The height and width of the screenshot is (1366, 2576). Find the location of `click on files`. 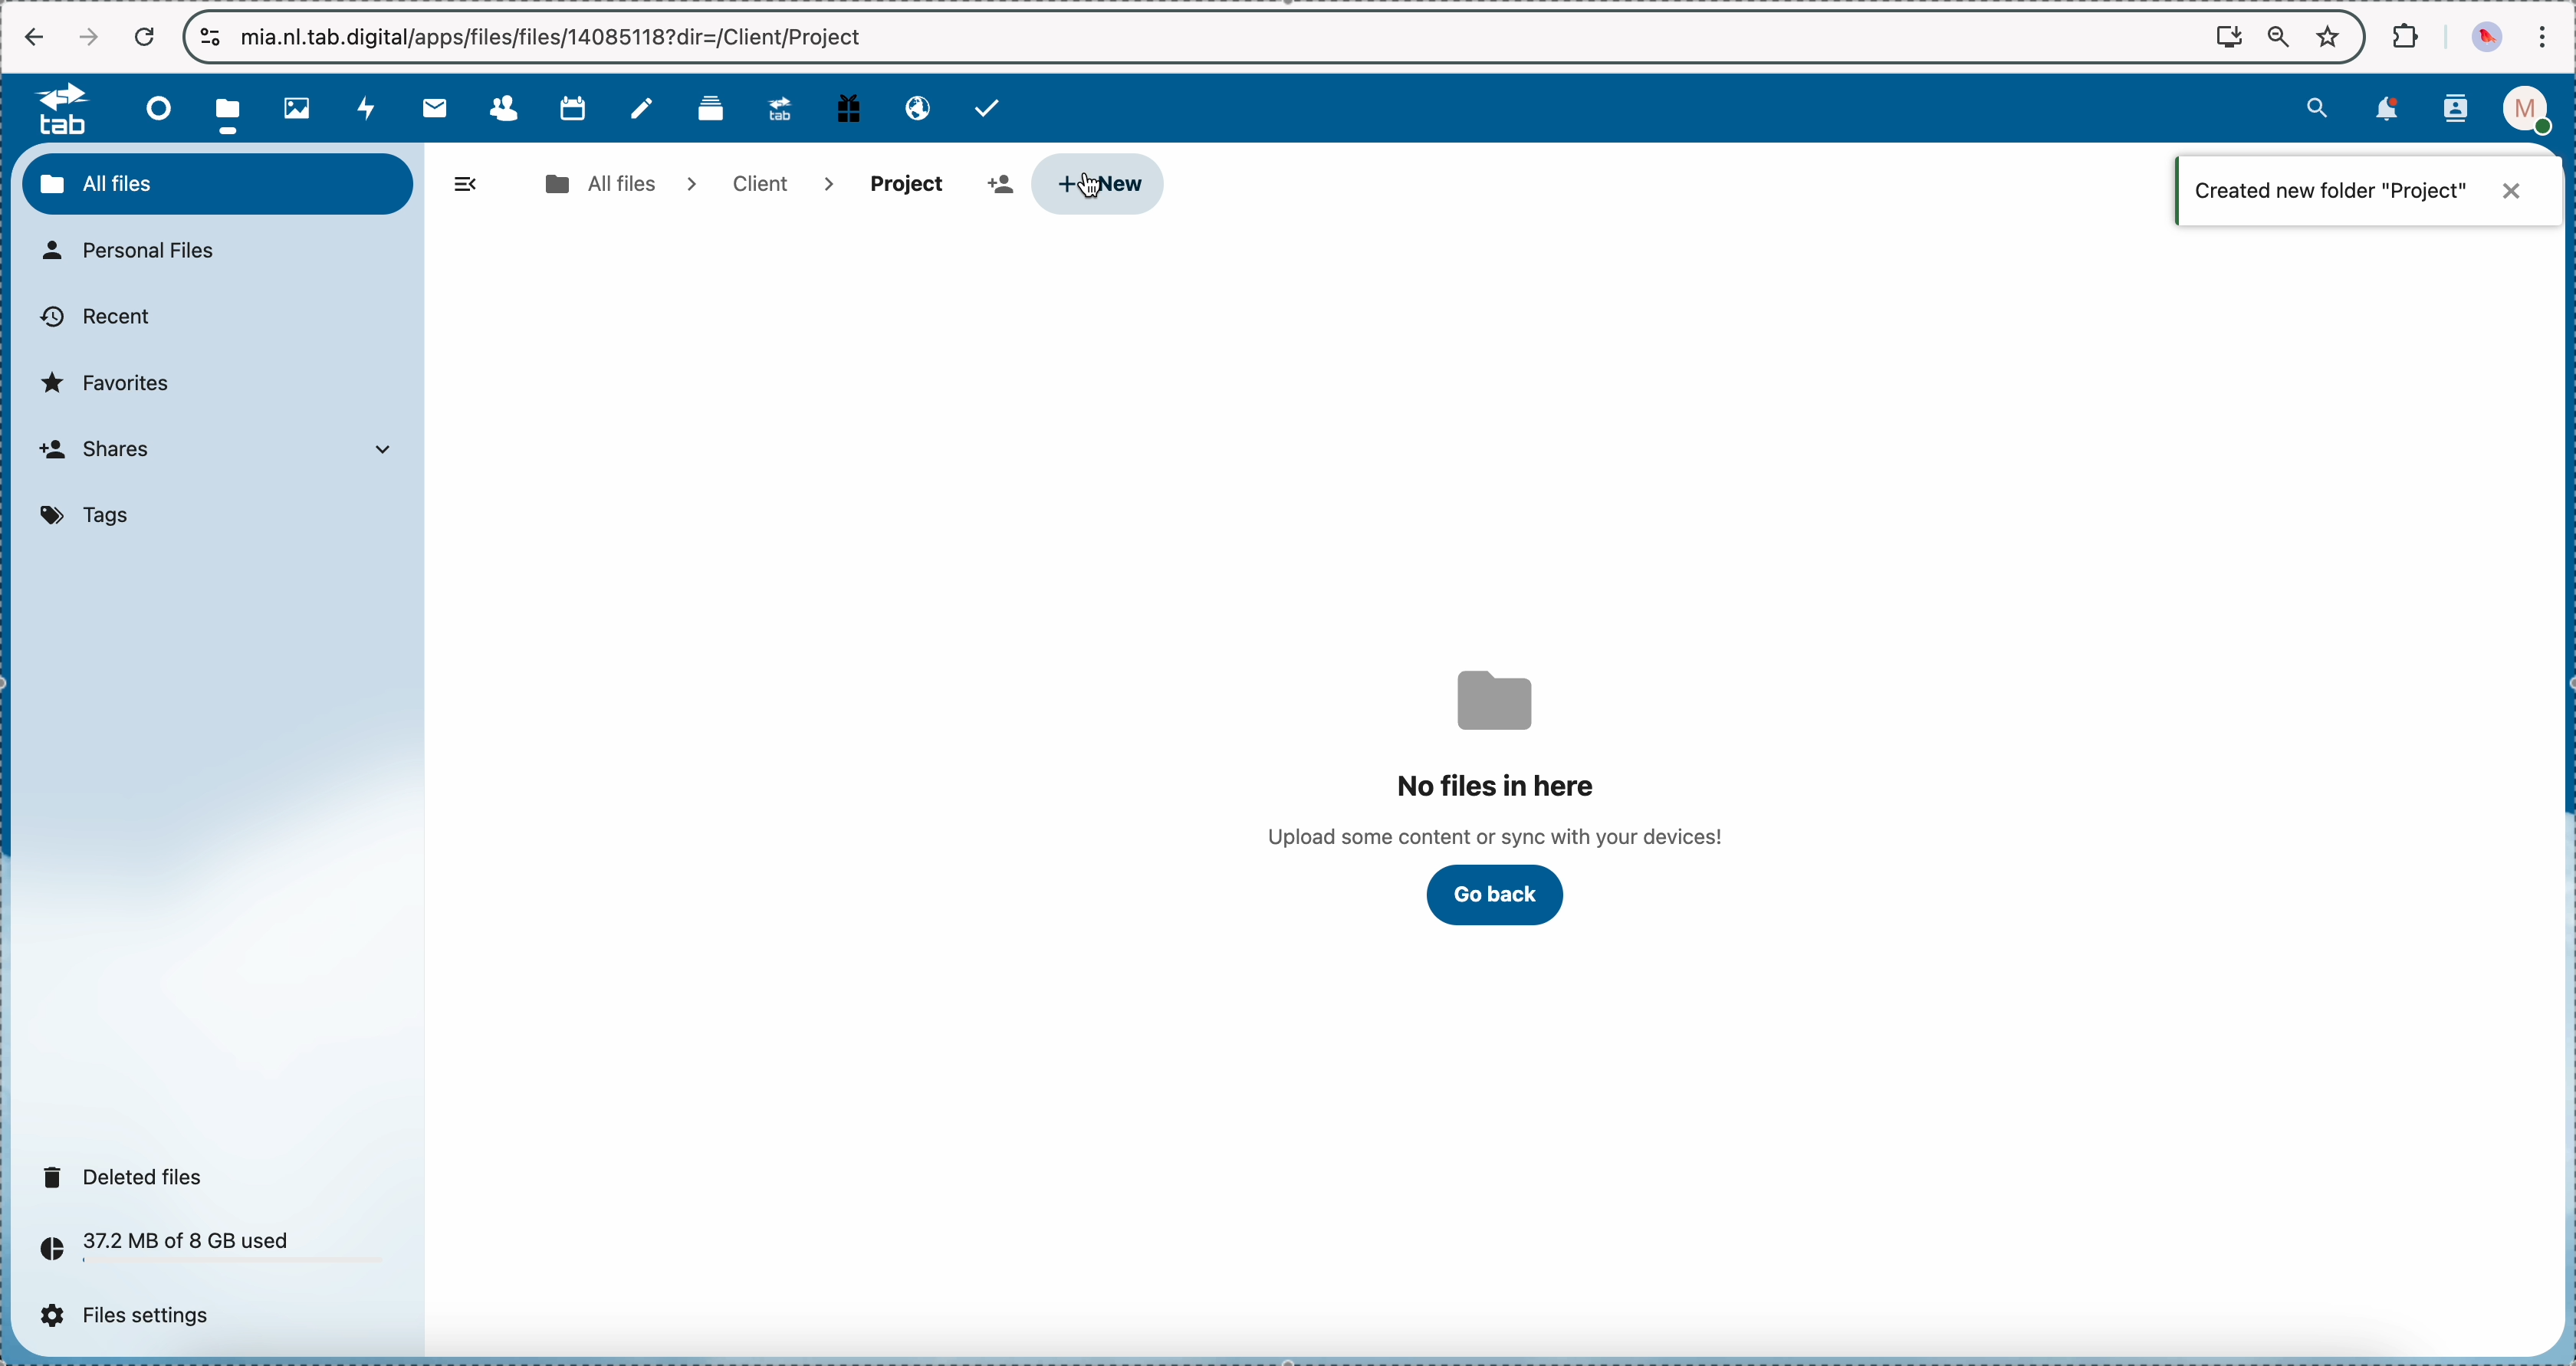

click on files is located at coordinates (234, 108).